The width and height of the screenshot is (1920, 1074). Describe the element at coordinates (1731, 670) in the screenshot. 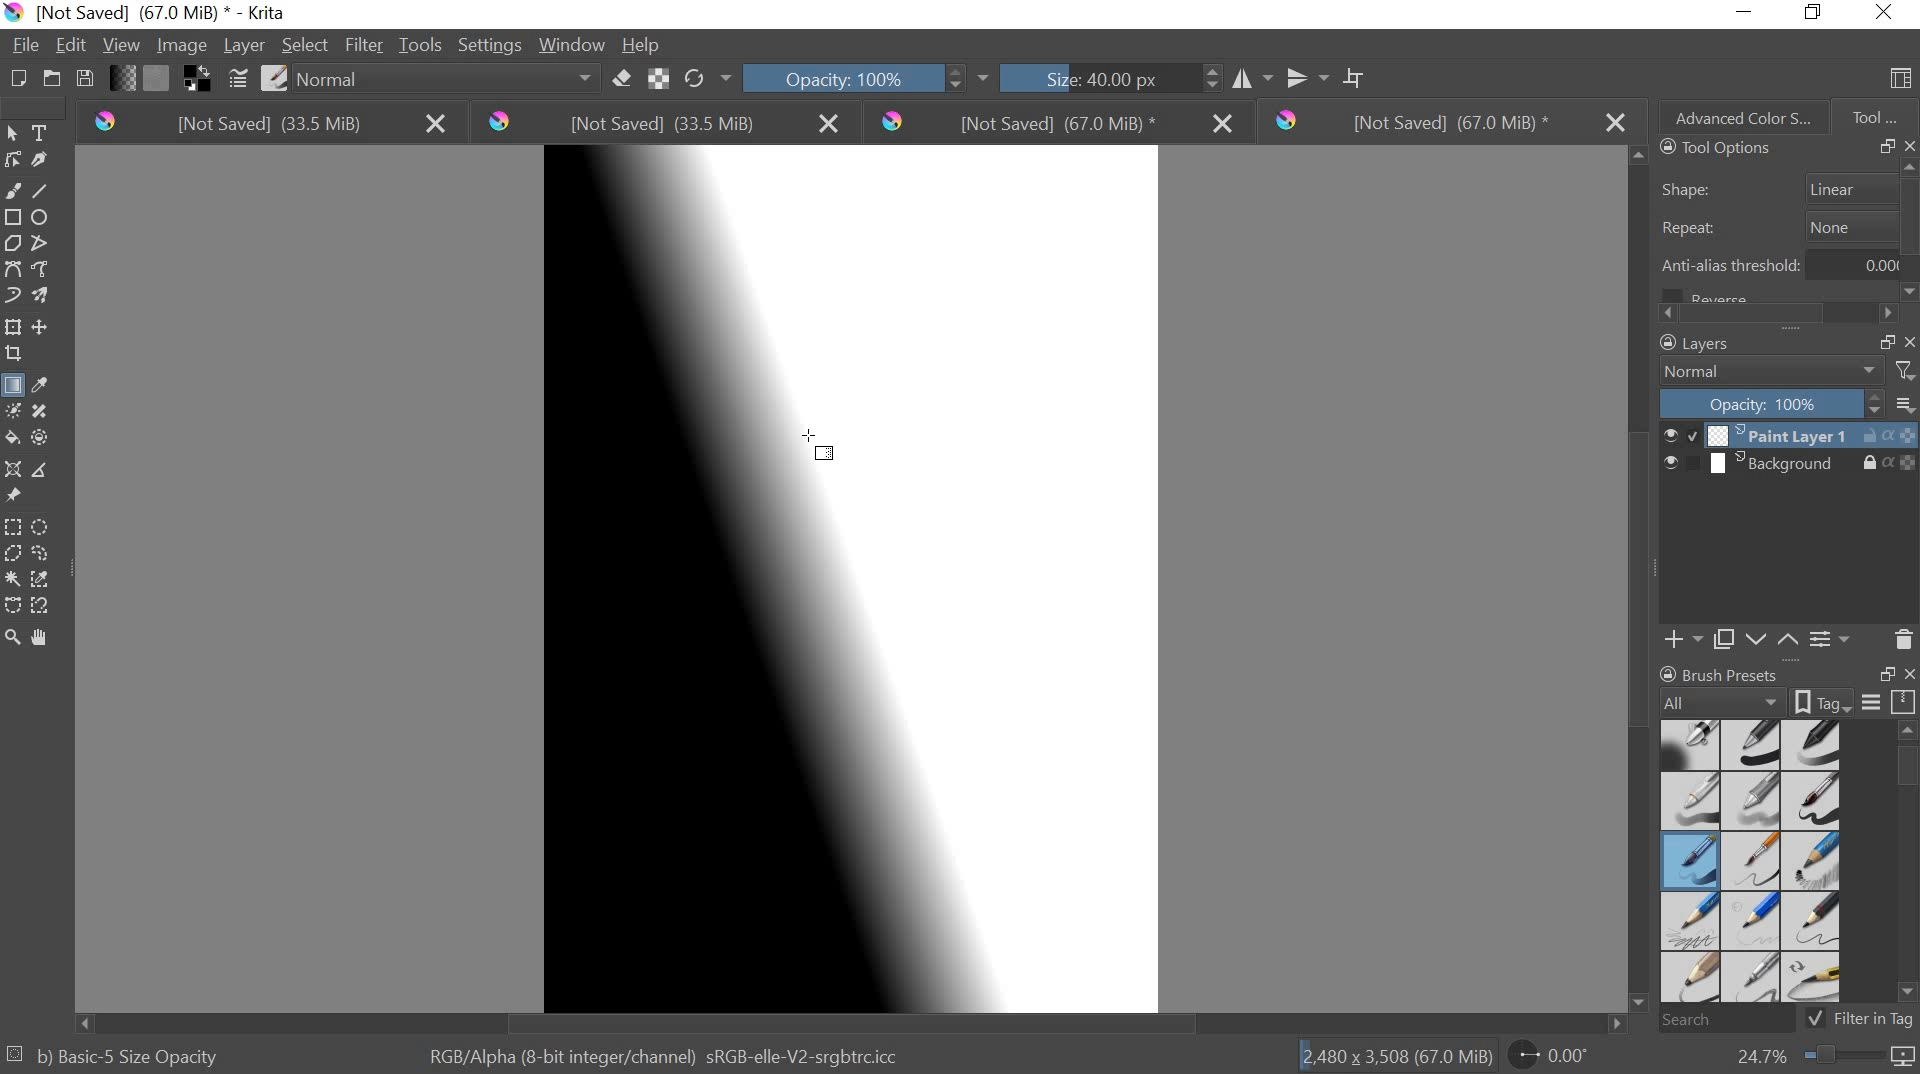

I see `BRUSH PROPERTIES` at that location.